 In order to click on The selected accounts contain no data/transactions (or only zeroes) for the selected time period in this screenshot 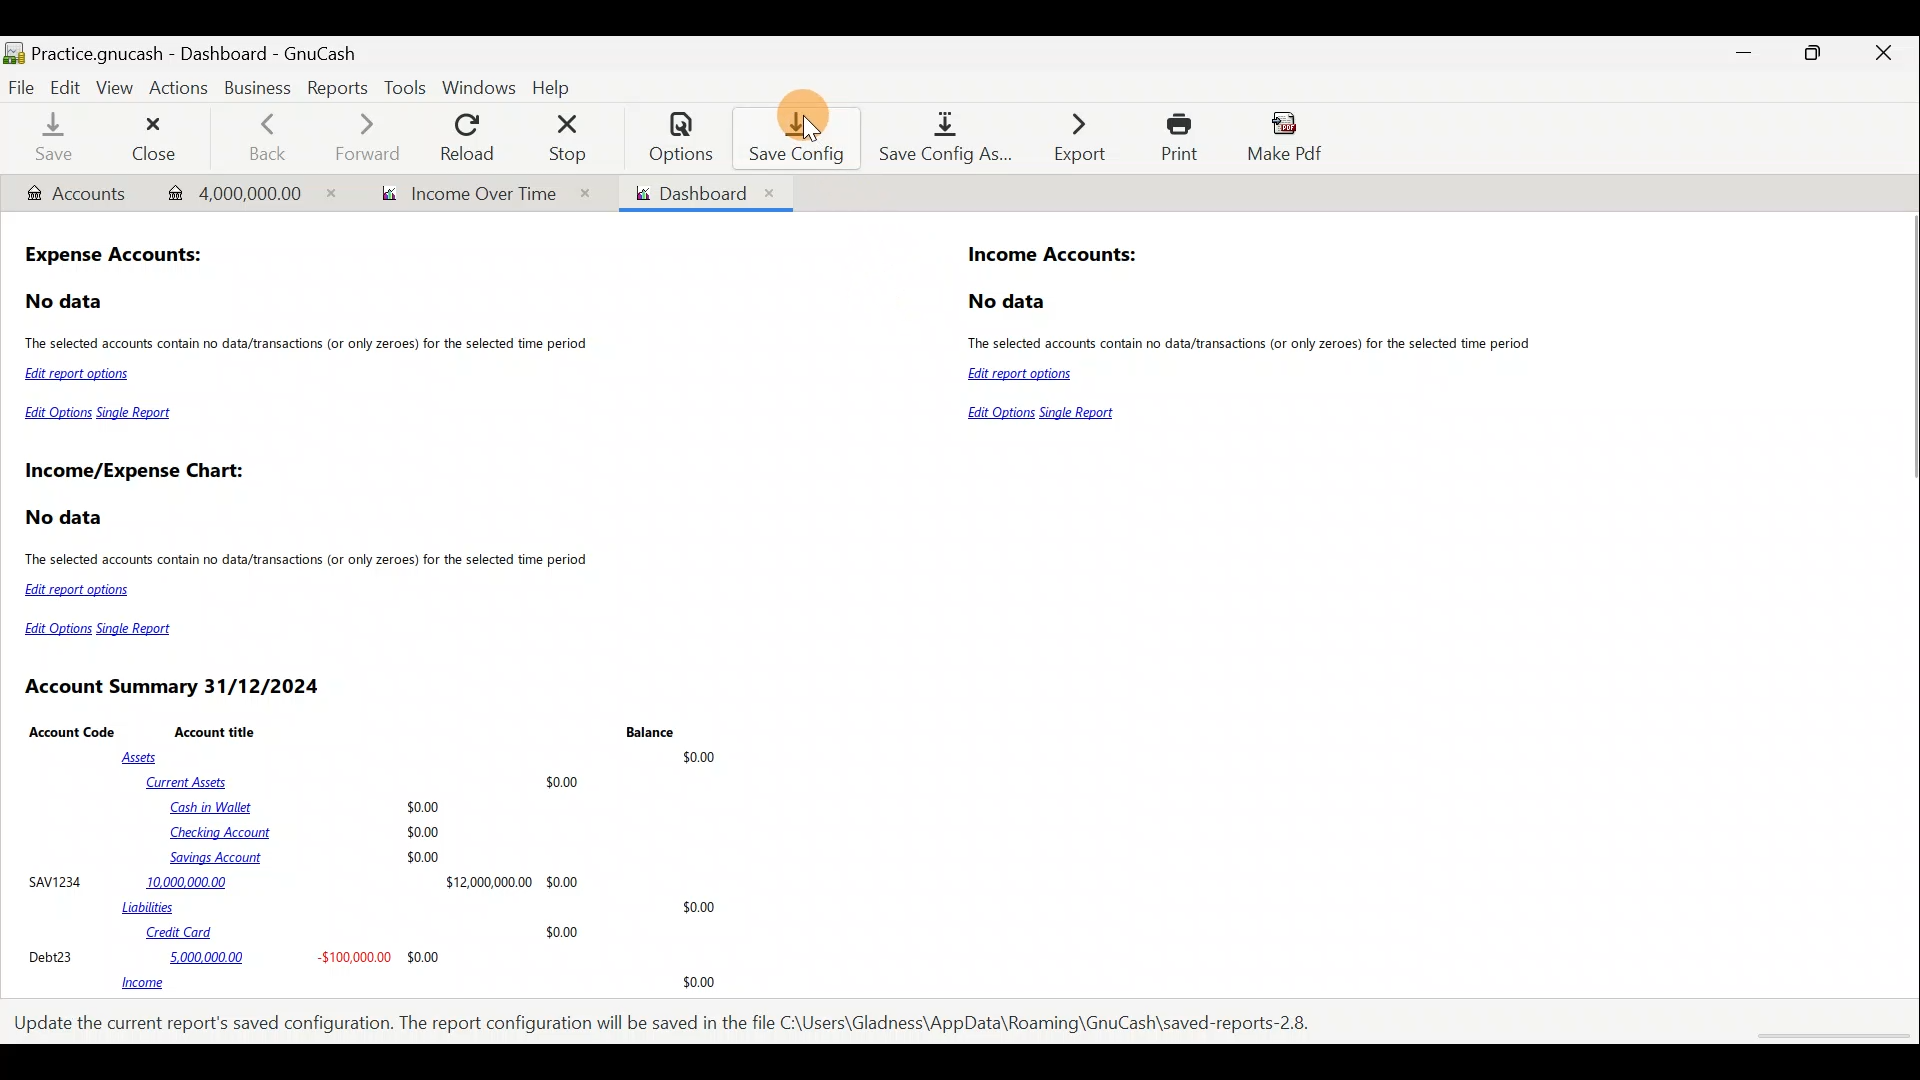, I will do `click(309, 562)`.